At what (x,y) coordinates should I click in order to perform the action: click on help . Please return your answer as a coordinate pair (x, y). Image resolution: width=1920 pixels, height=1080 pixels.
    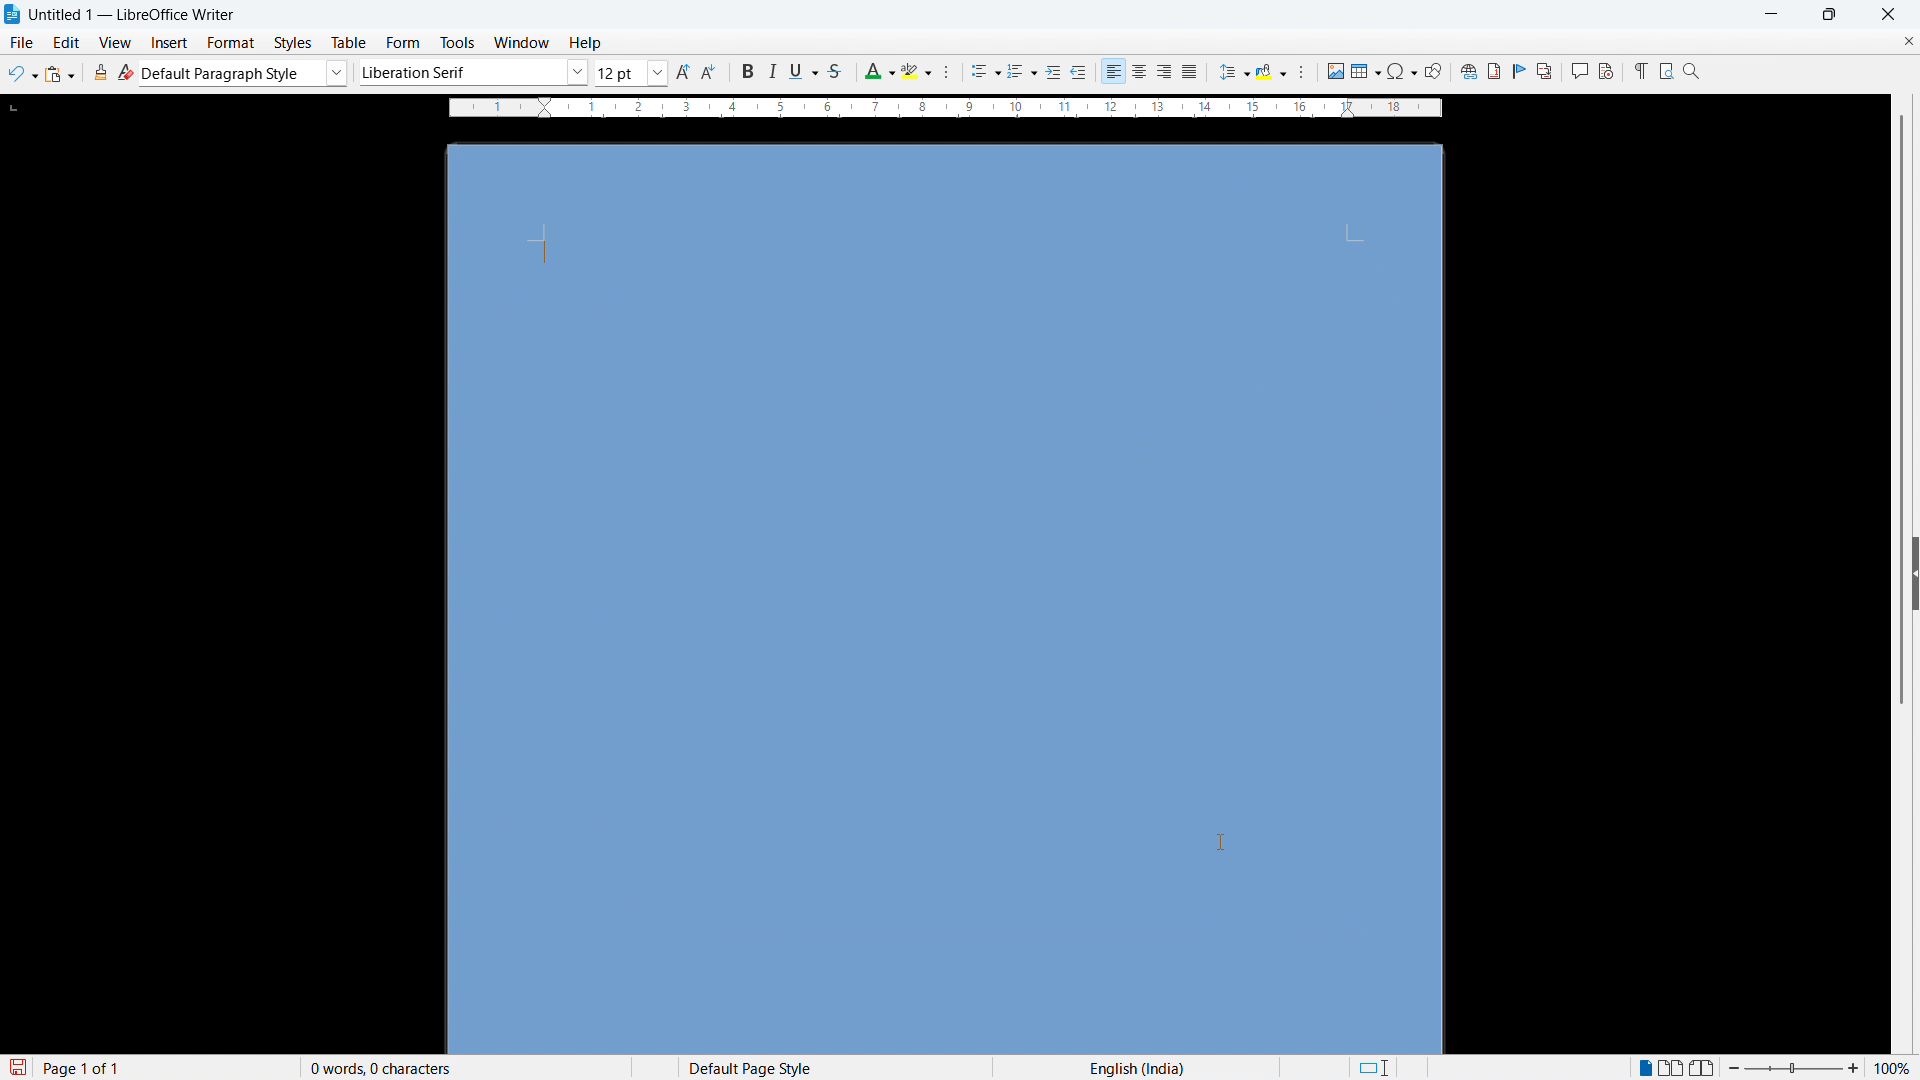
    Looking at the image, I should click on (586, 44).